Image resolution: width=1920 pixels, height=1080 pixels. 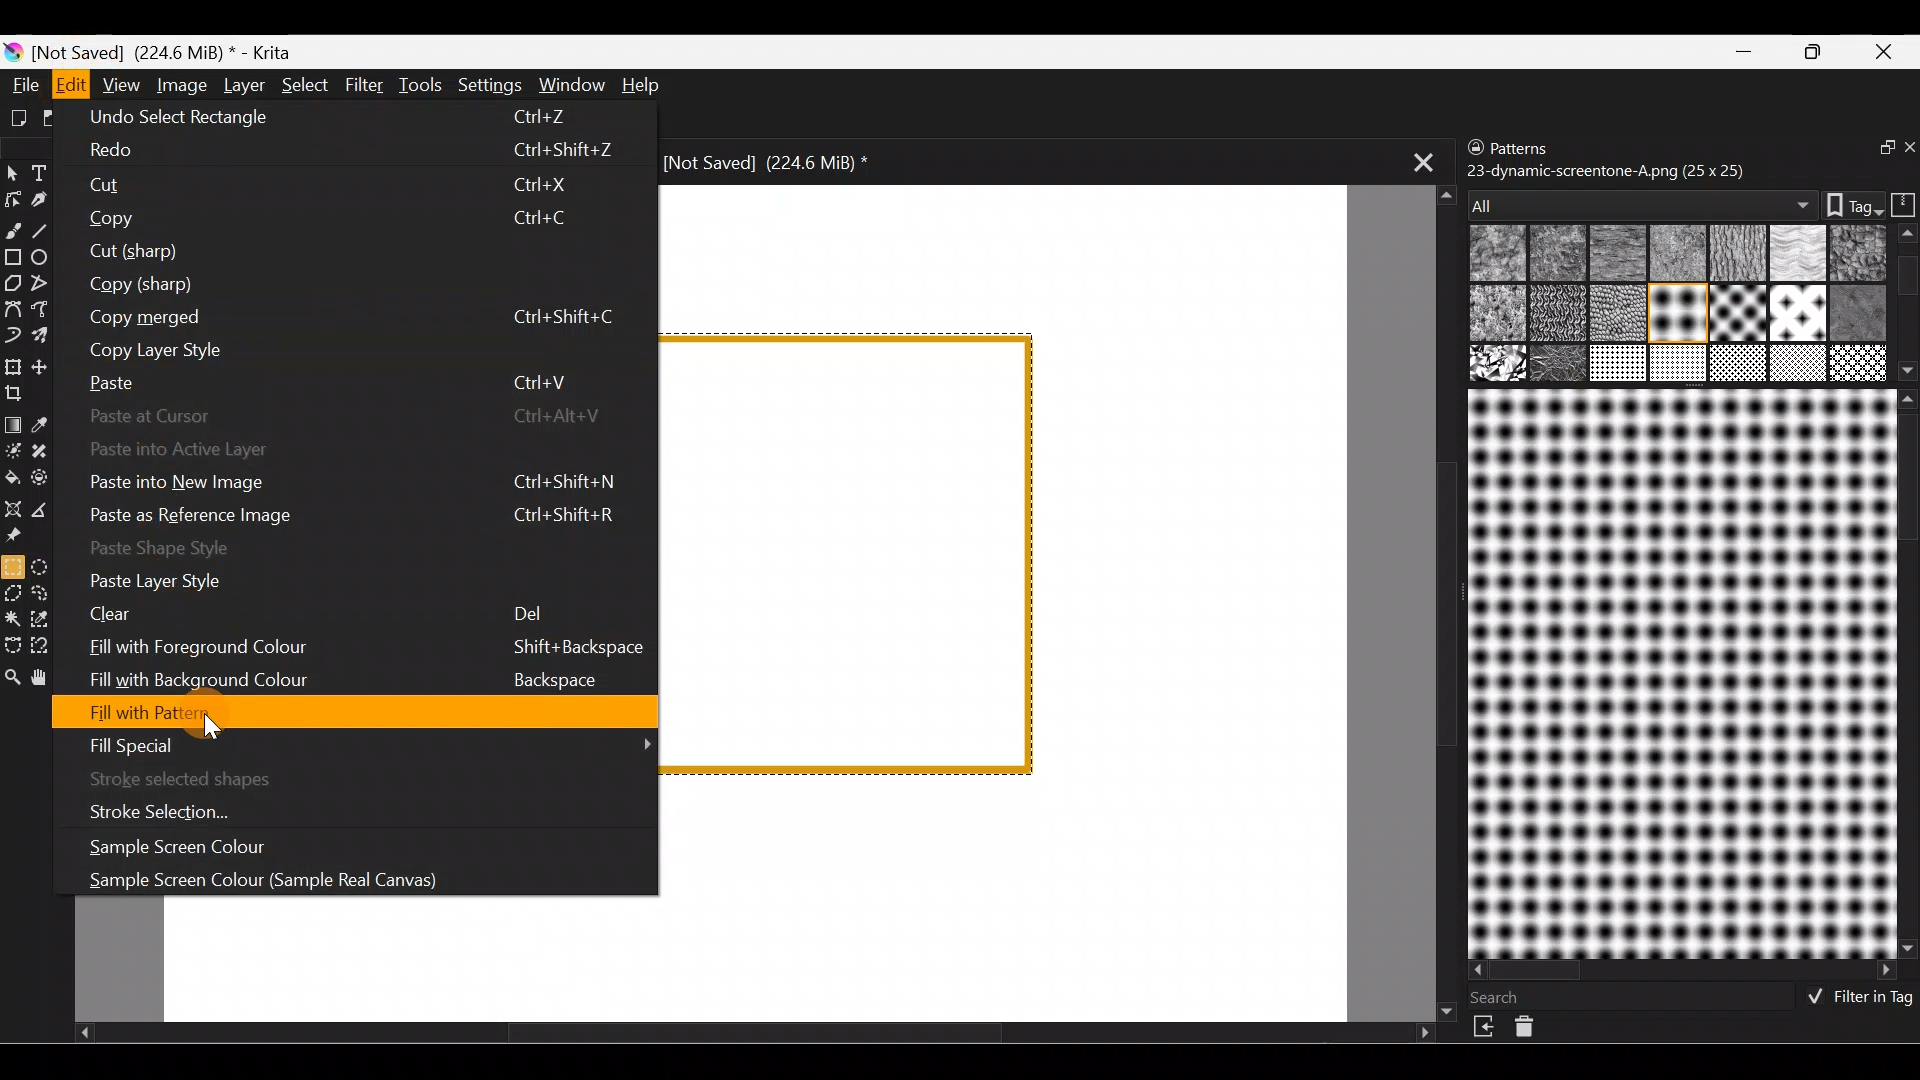 I want to click on Storage resources, so click(x=1900, y=203).